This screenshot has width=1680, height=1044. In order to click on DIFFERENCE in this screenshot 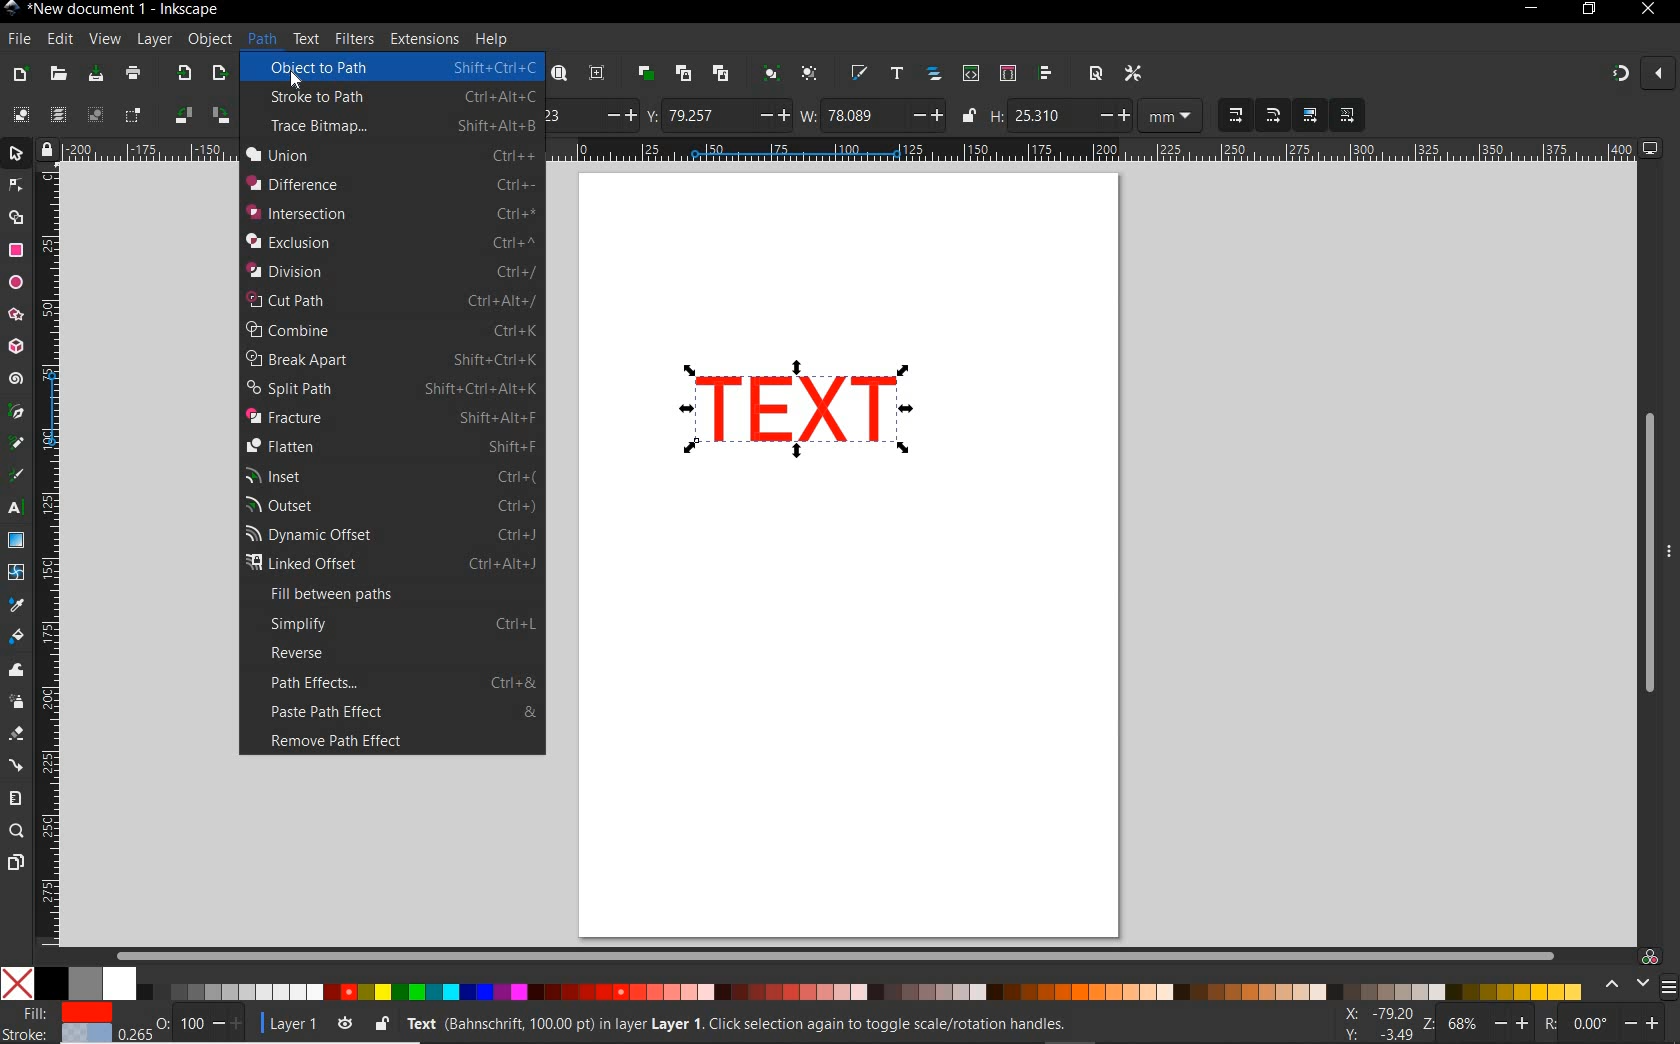, I will do `click(389, 184)`.